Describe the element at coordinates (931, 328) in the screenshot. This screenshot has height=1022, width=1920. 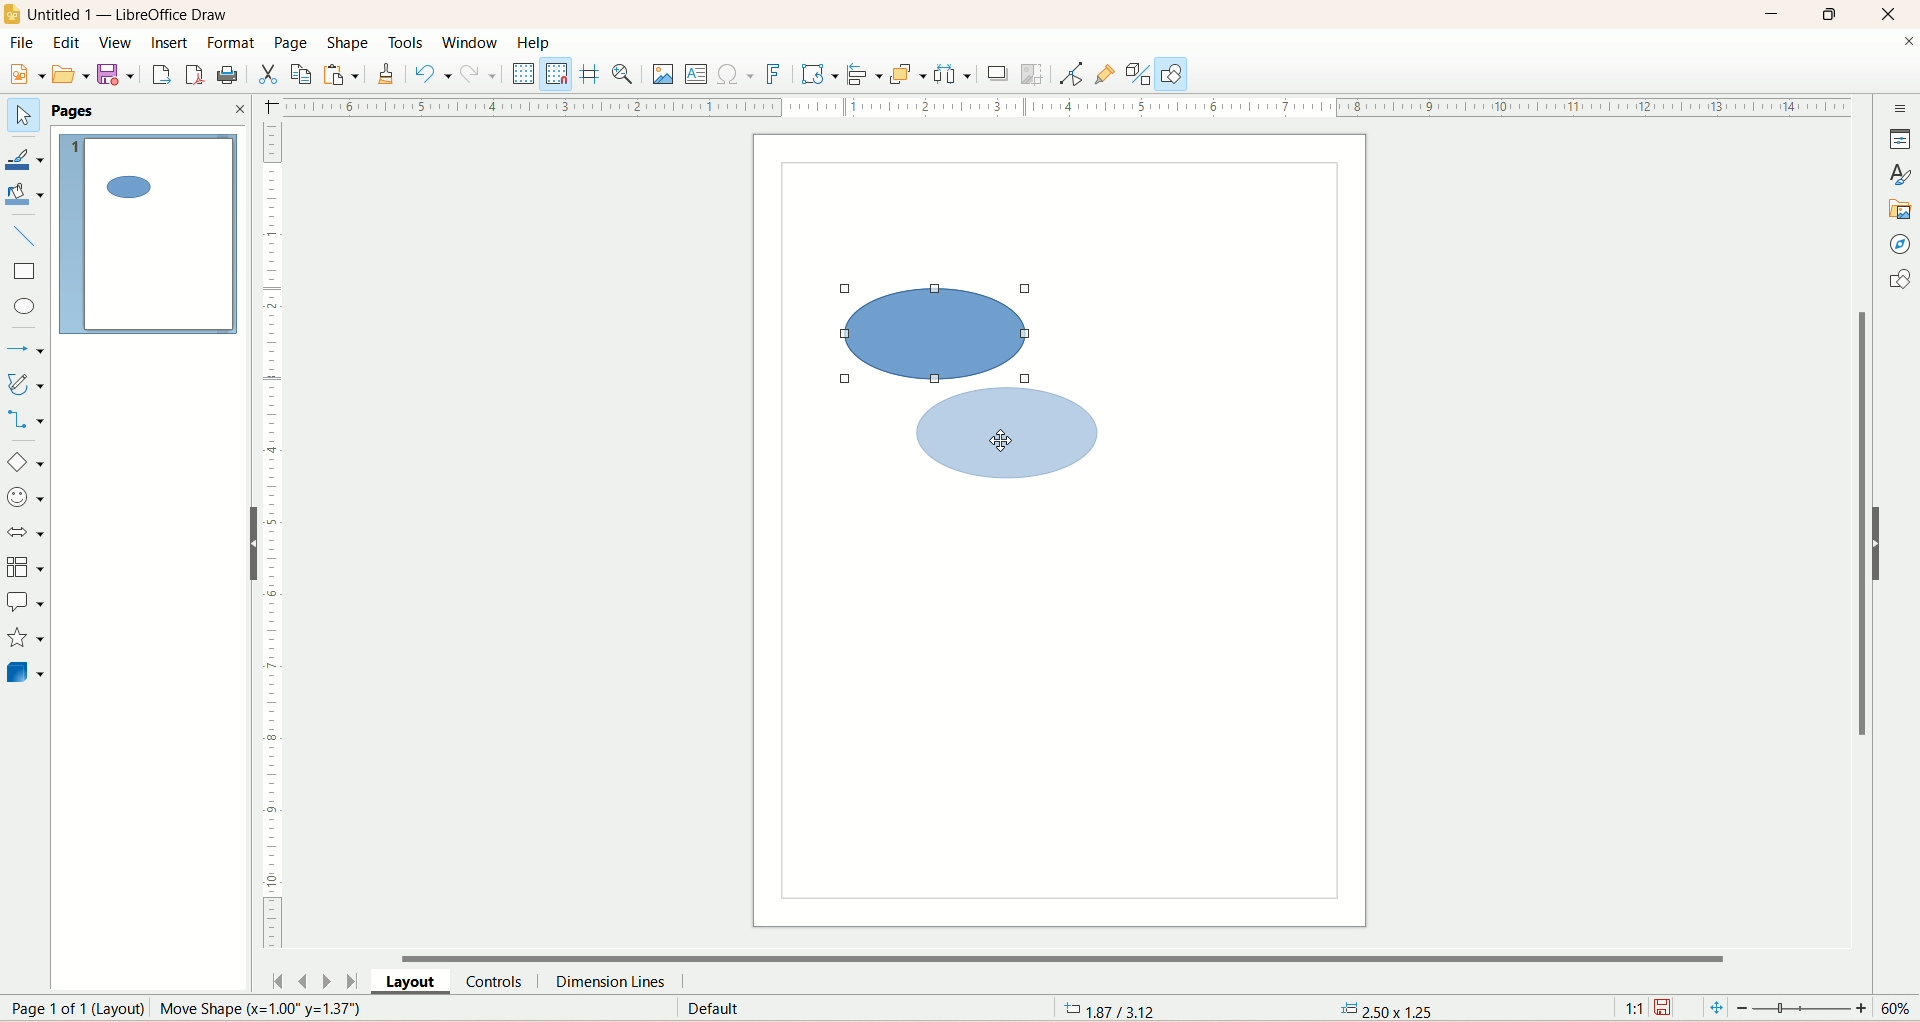
I see `shape selected` at that location.